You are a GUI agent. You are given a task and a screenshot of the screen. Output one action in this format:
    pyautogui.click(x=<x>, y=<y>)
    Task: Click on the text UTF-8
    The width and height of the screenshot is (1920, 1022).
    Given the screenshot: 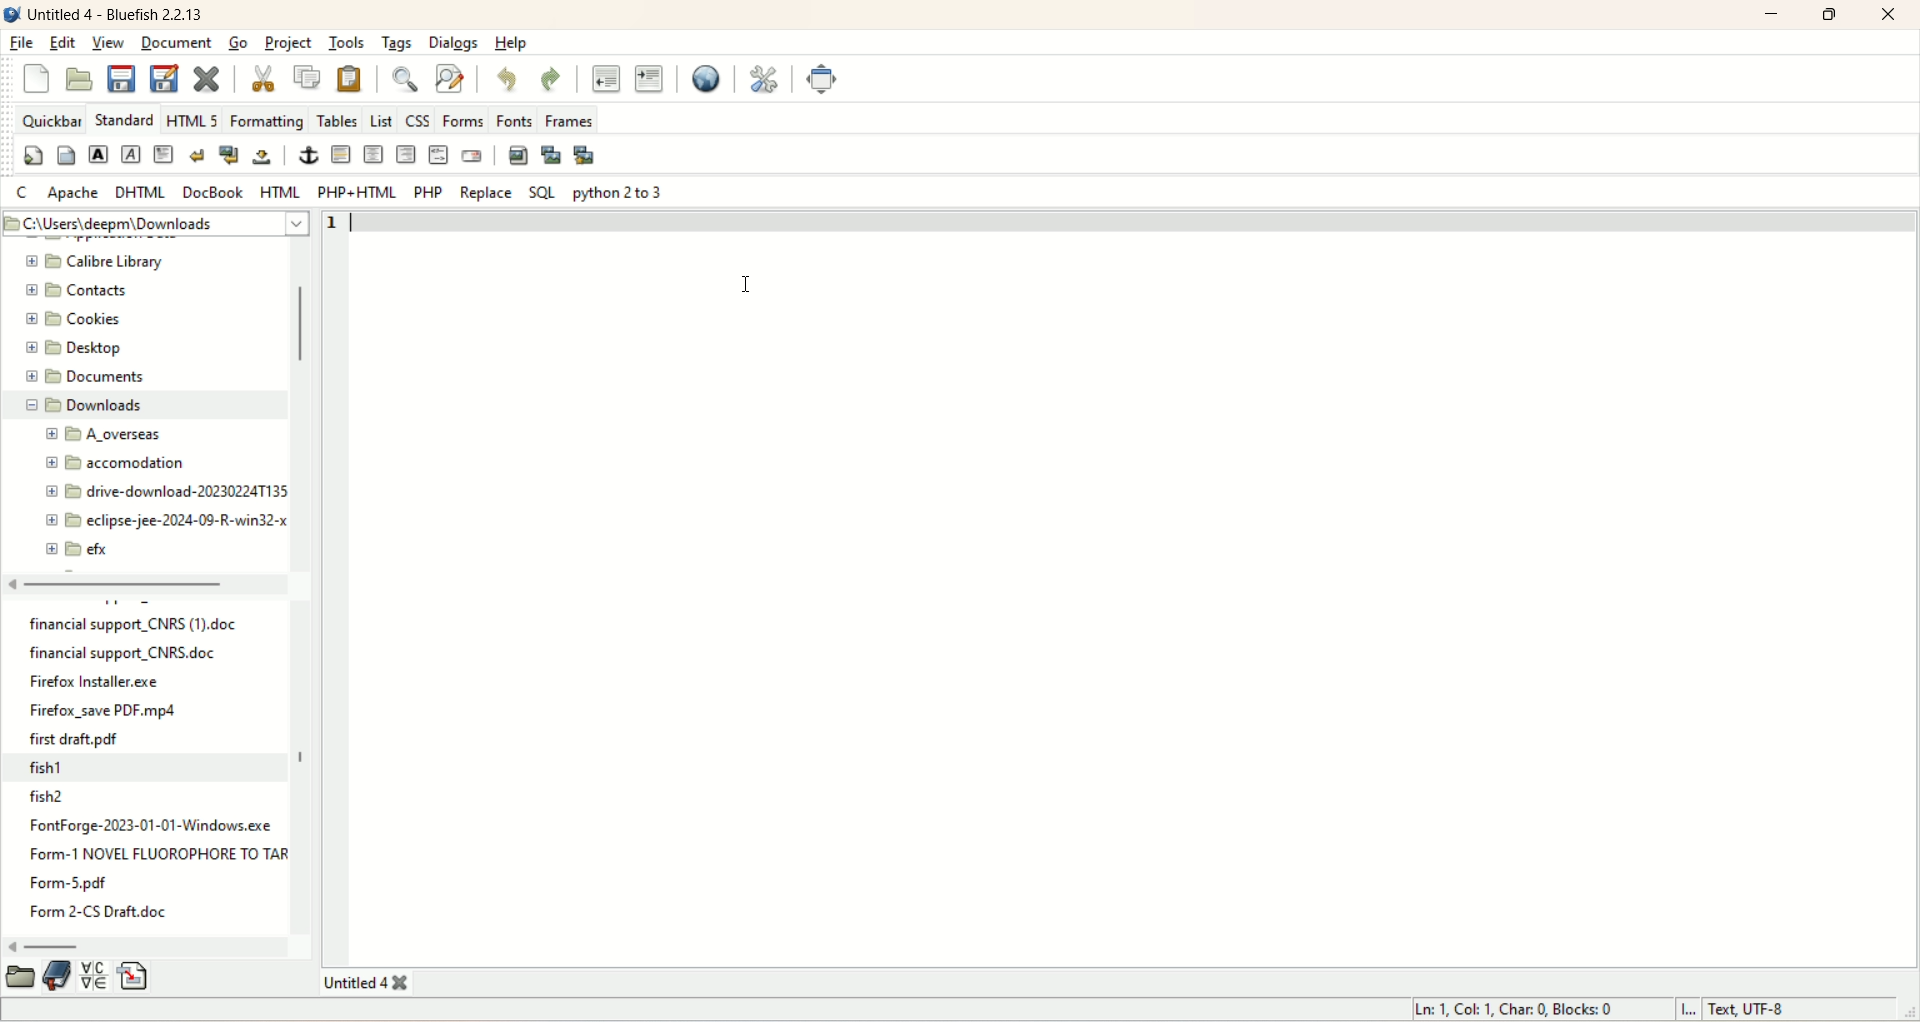 What is the action you would take?
    pyautogui.click(x=1759, y=1010)
    